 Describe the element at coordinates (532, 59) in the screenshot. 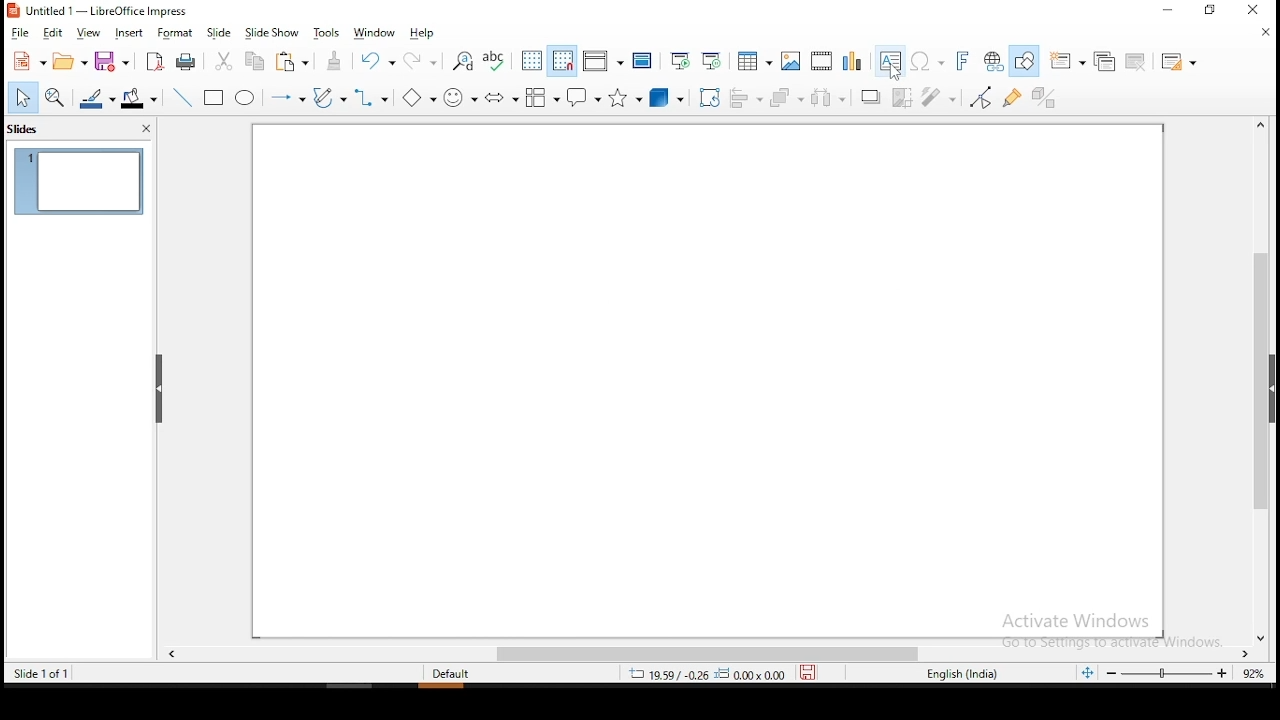

I see `display grid` at that location.